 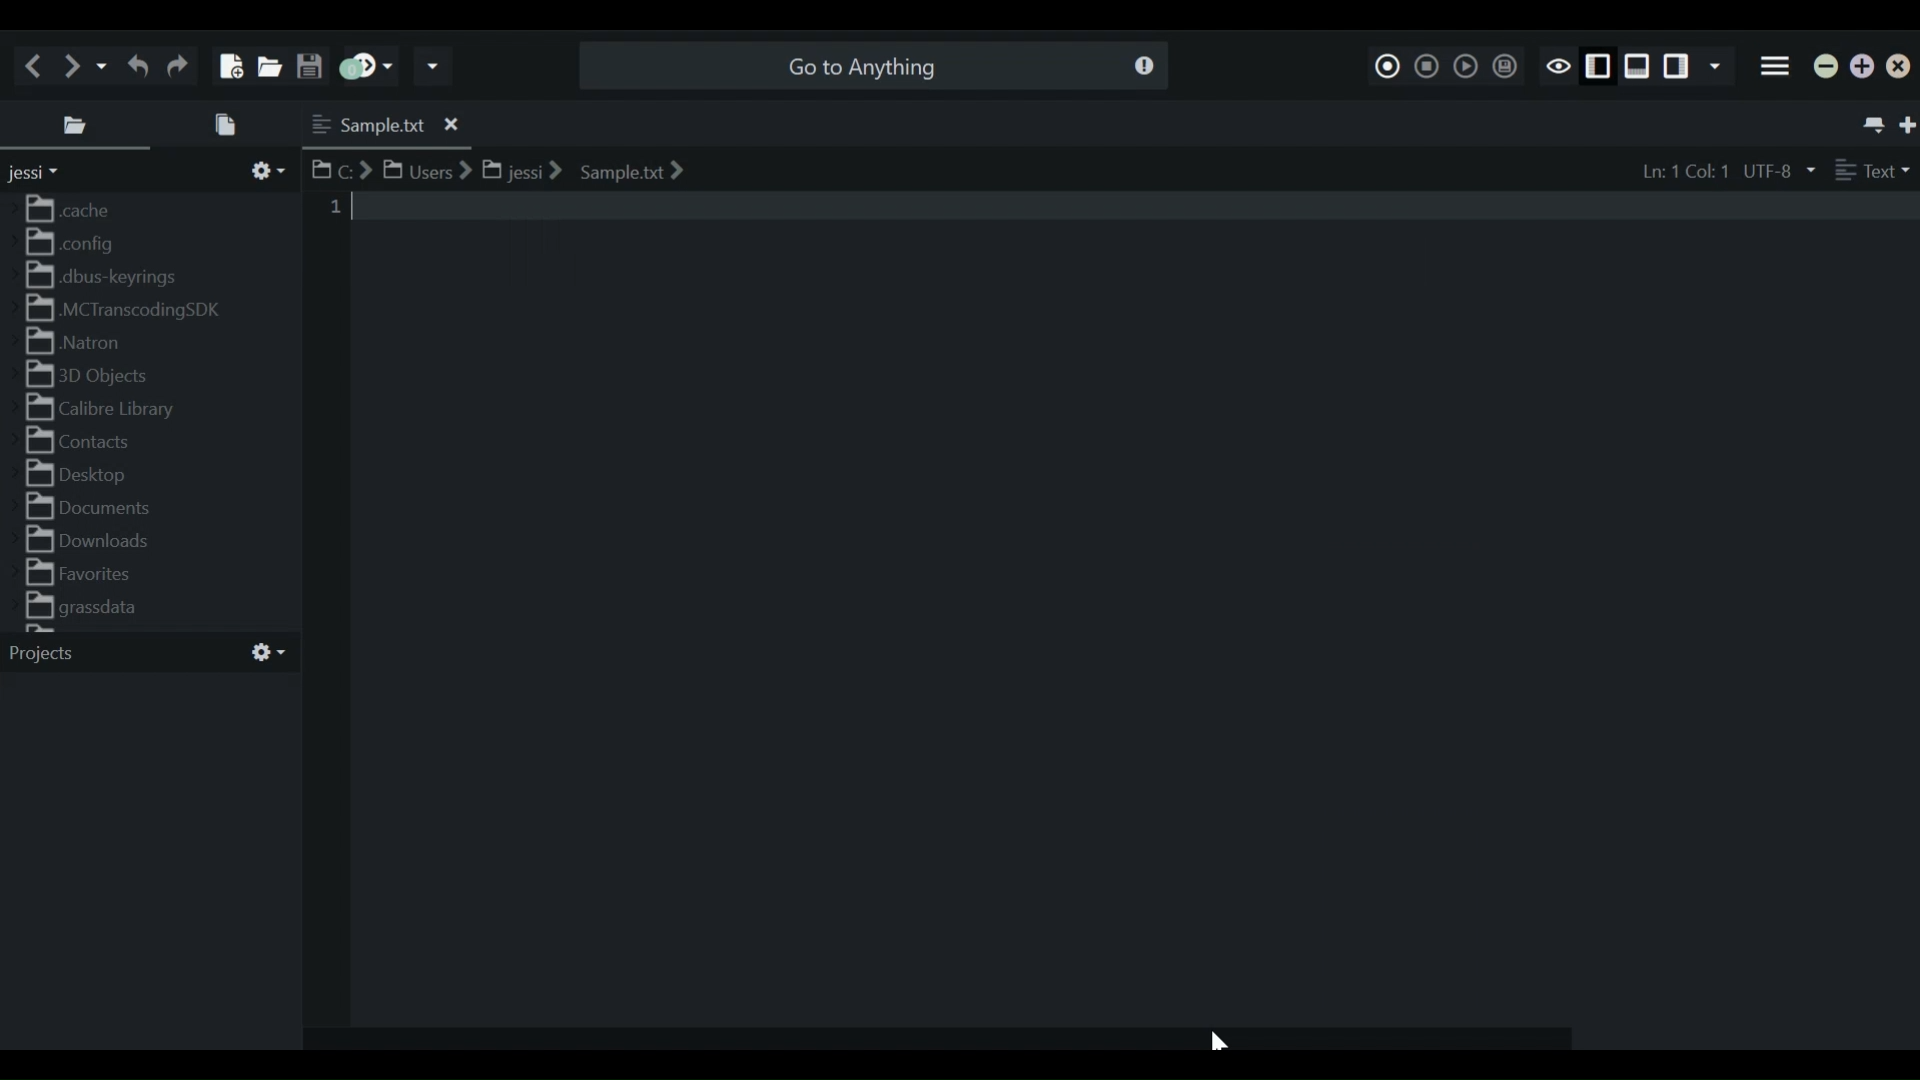 I want to click on Show/Hide Bottom Pane, so click(x=1637, y=66).